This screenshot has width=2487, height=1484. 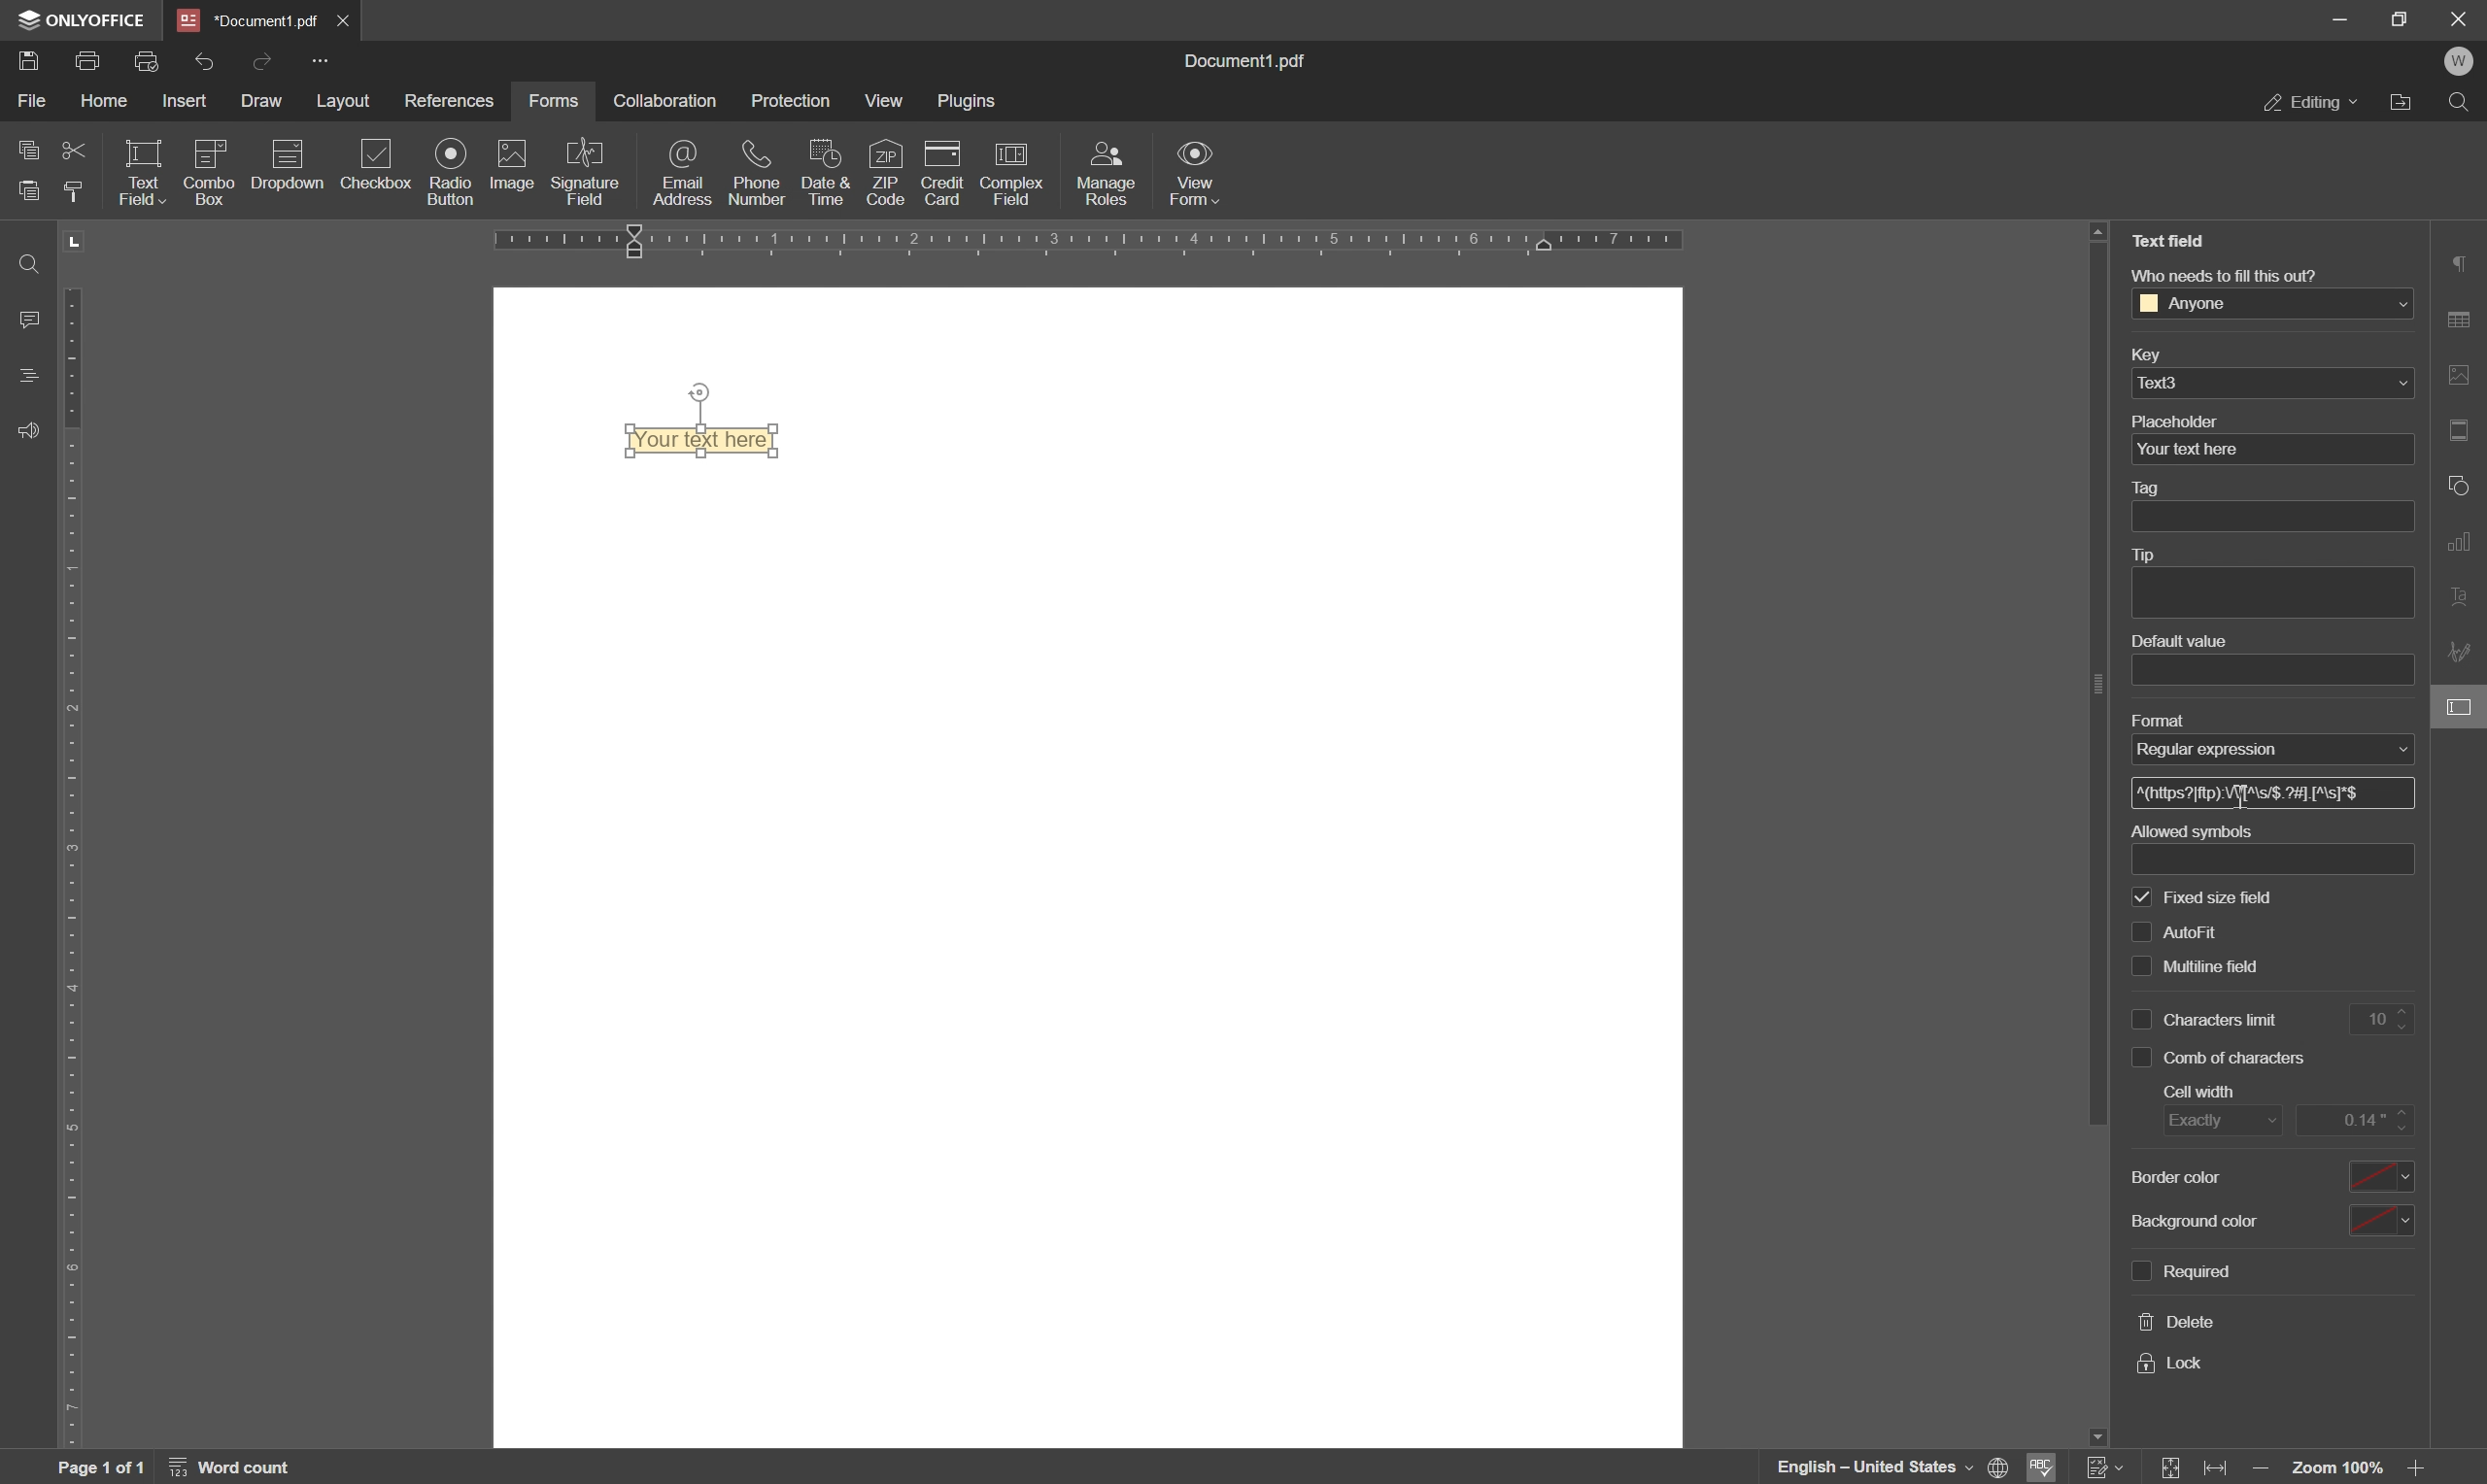 What do you see at coordinates (944, 173) in the screenshot?
I see `credit card` at bounding box center [944, 173].